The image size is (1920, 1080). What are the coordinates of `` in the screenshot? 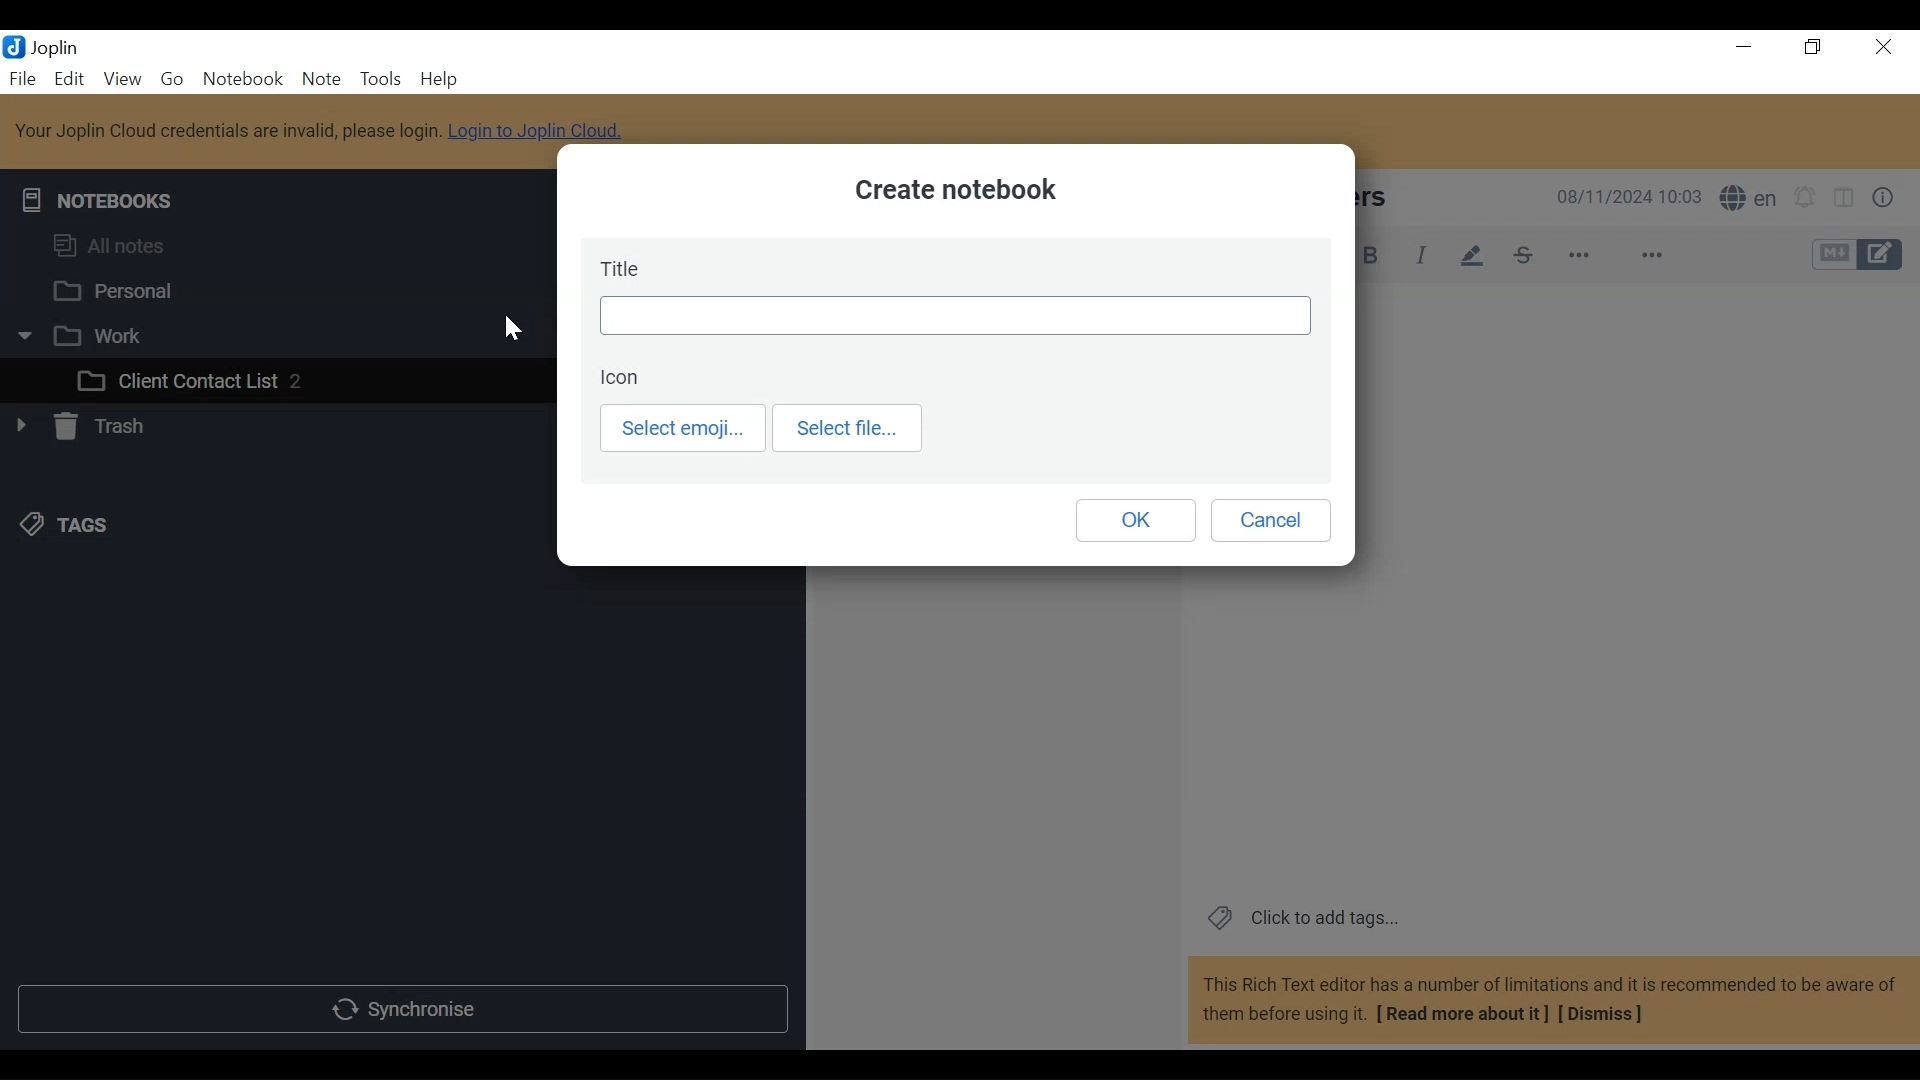 It's located at (1888, 196).